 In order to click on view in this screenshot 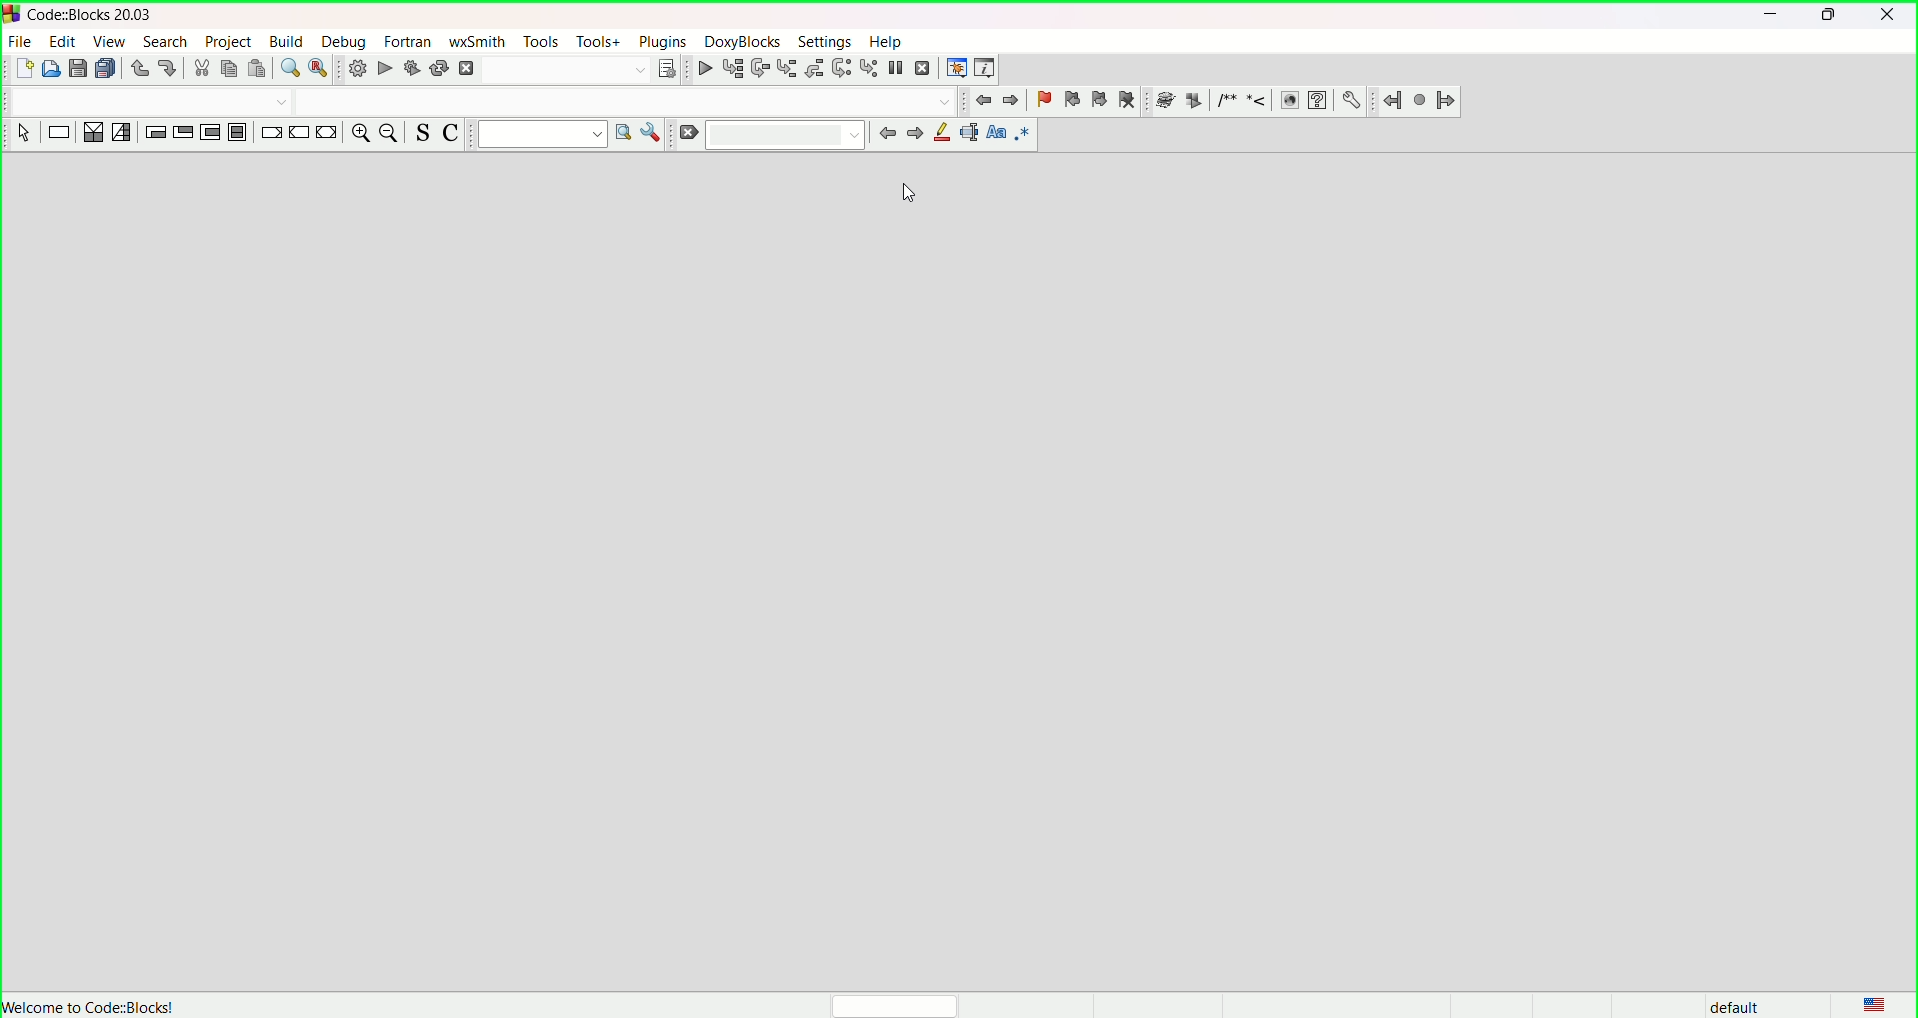, I will do `click(106, 42)`.